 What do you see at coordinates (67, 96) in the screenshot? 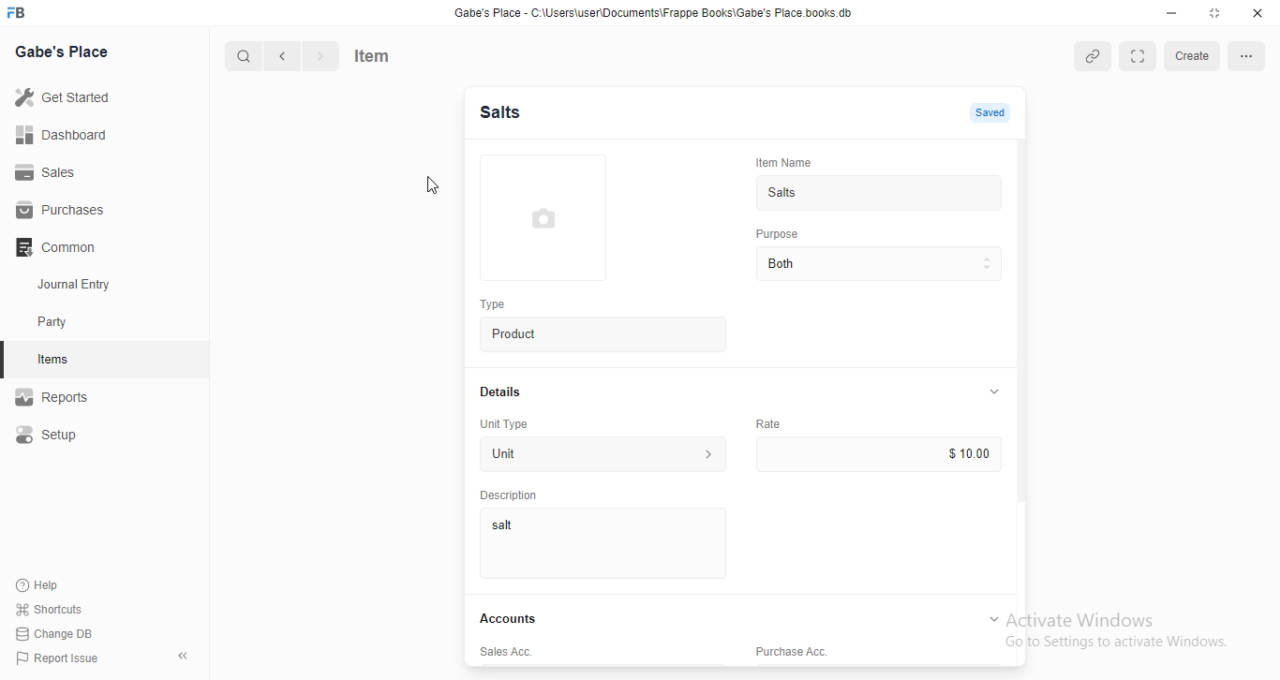
I see `Get Started` at bounding box center [67, 96].